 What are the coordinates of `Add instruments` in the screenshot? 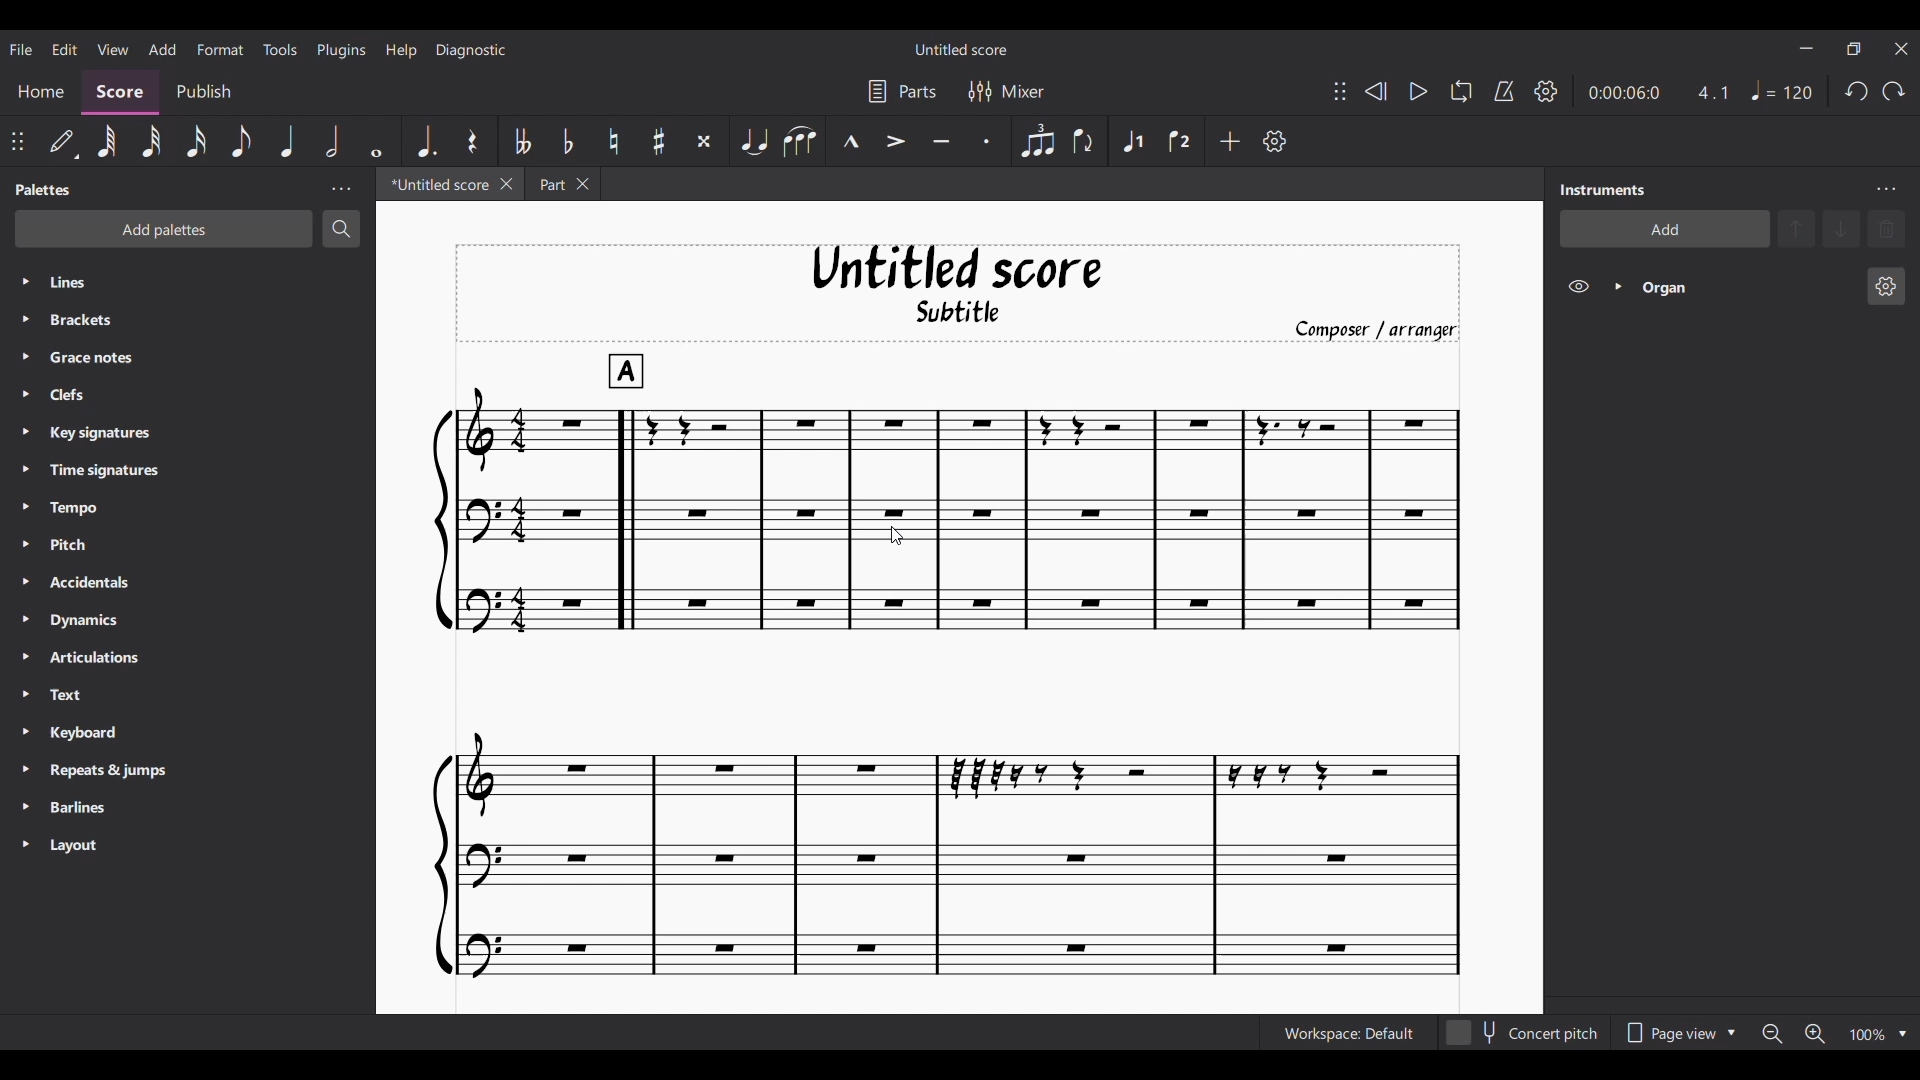 It's located at (1665, 229).